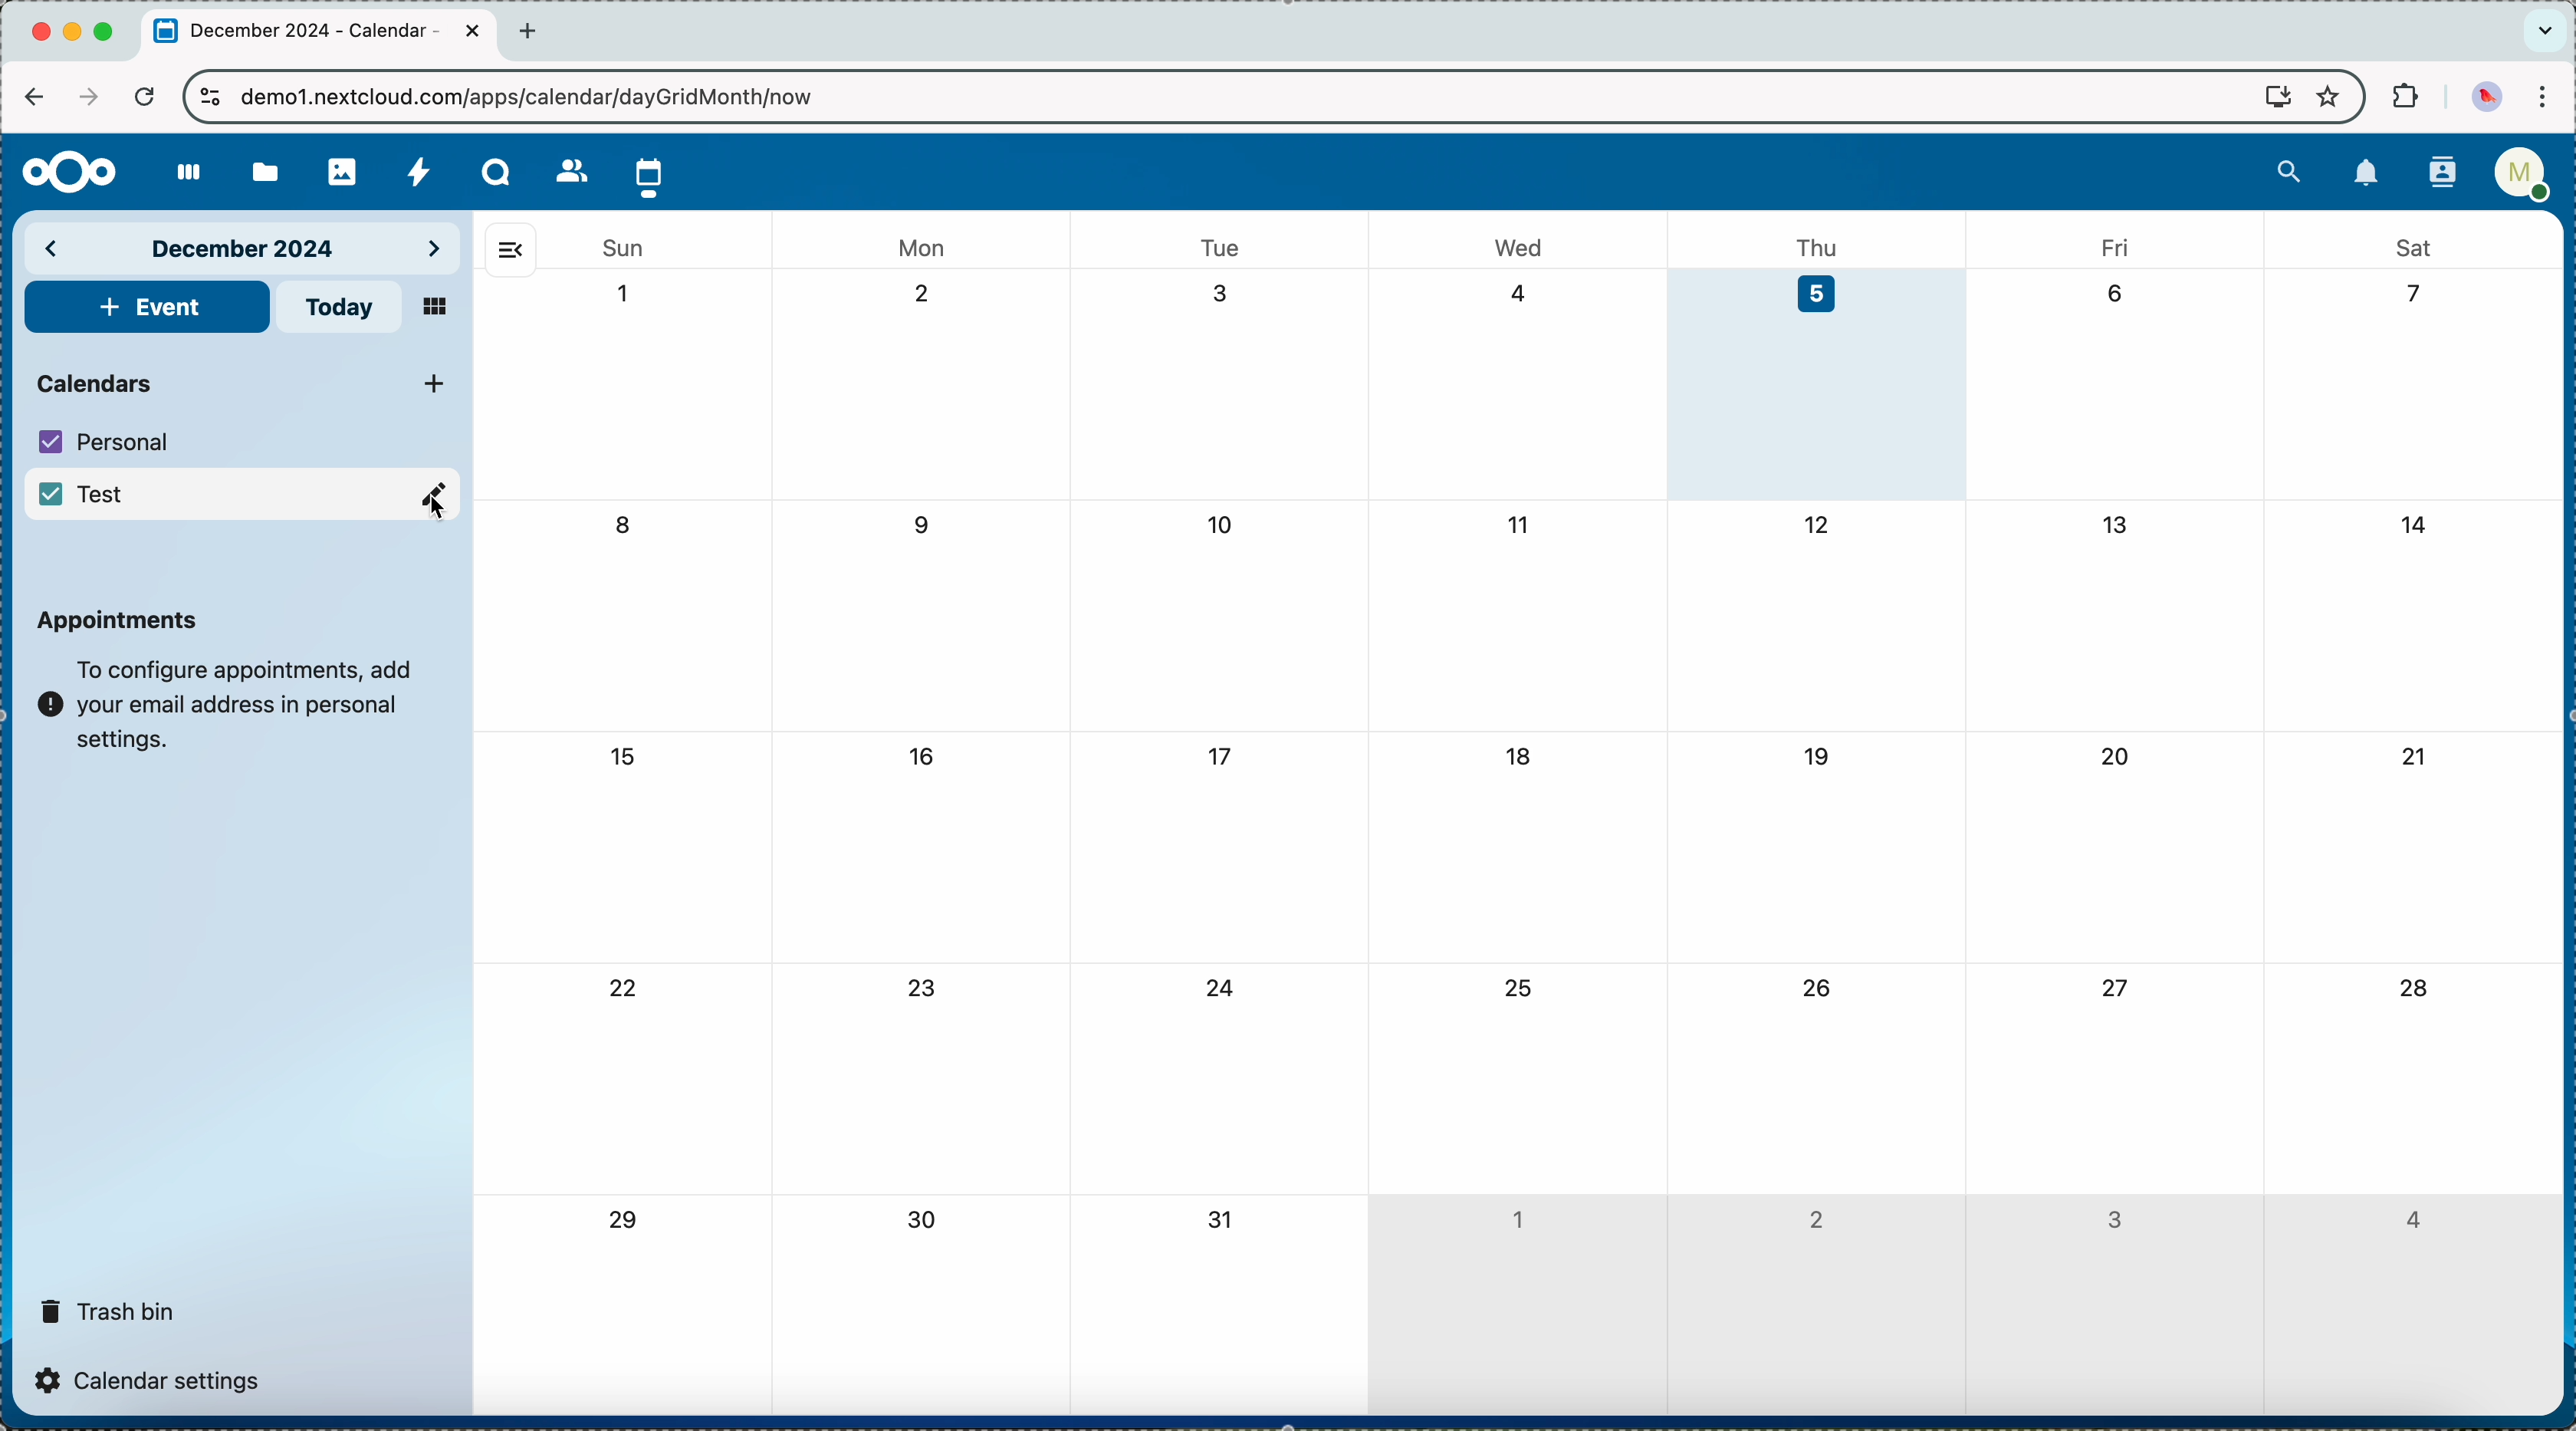 This screenshot has height=1431, width=2576. Describe the element at coordinates (1223, 293) in the screenshot. I see `3` at that location.